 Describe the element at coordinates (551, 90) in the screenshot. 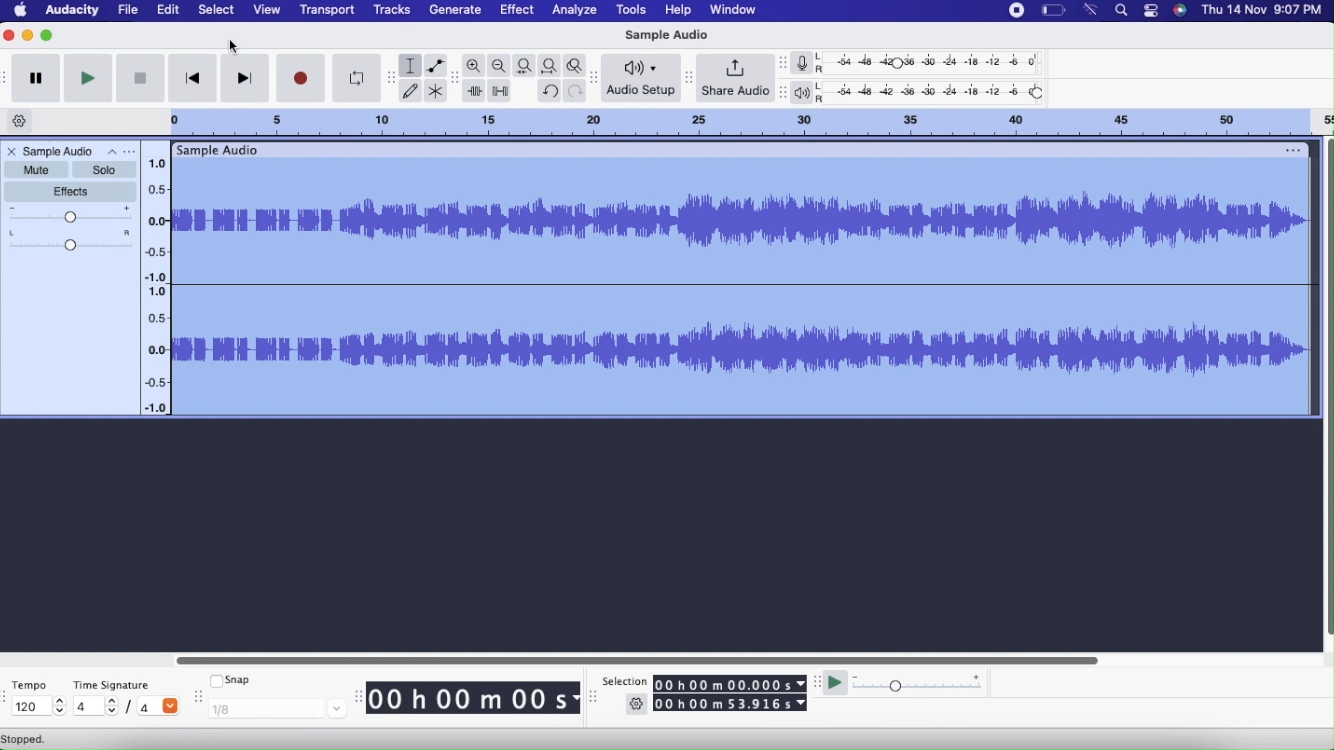

I see `Undo` at that location.